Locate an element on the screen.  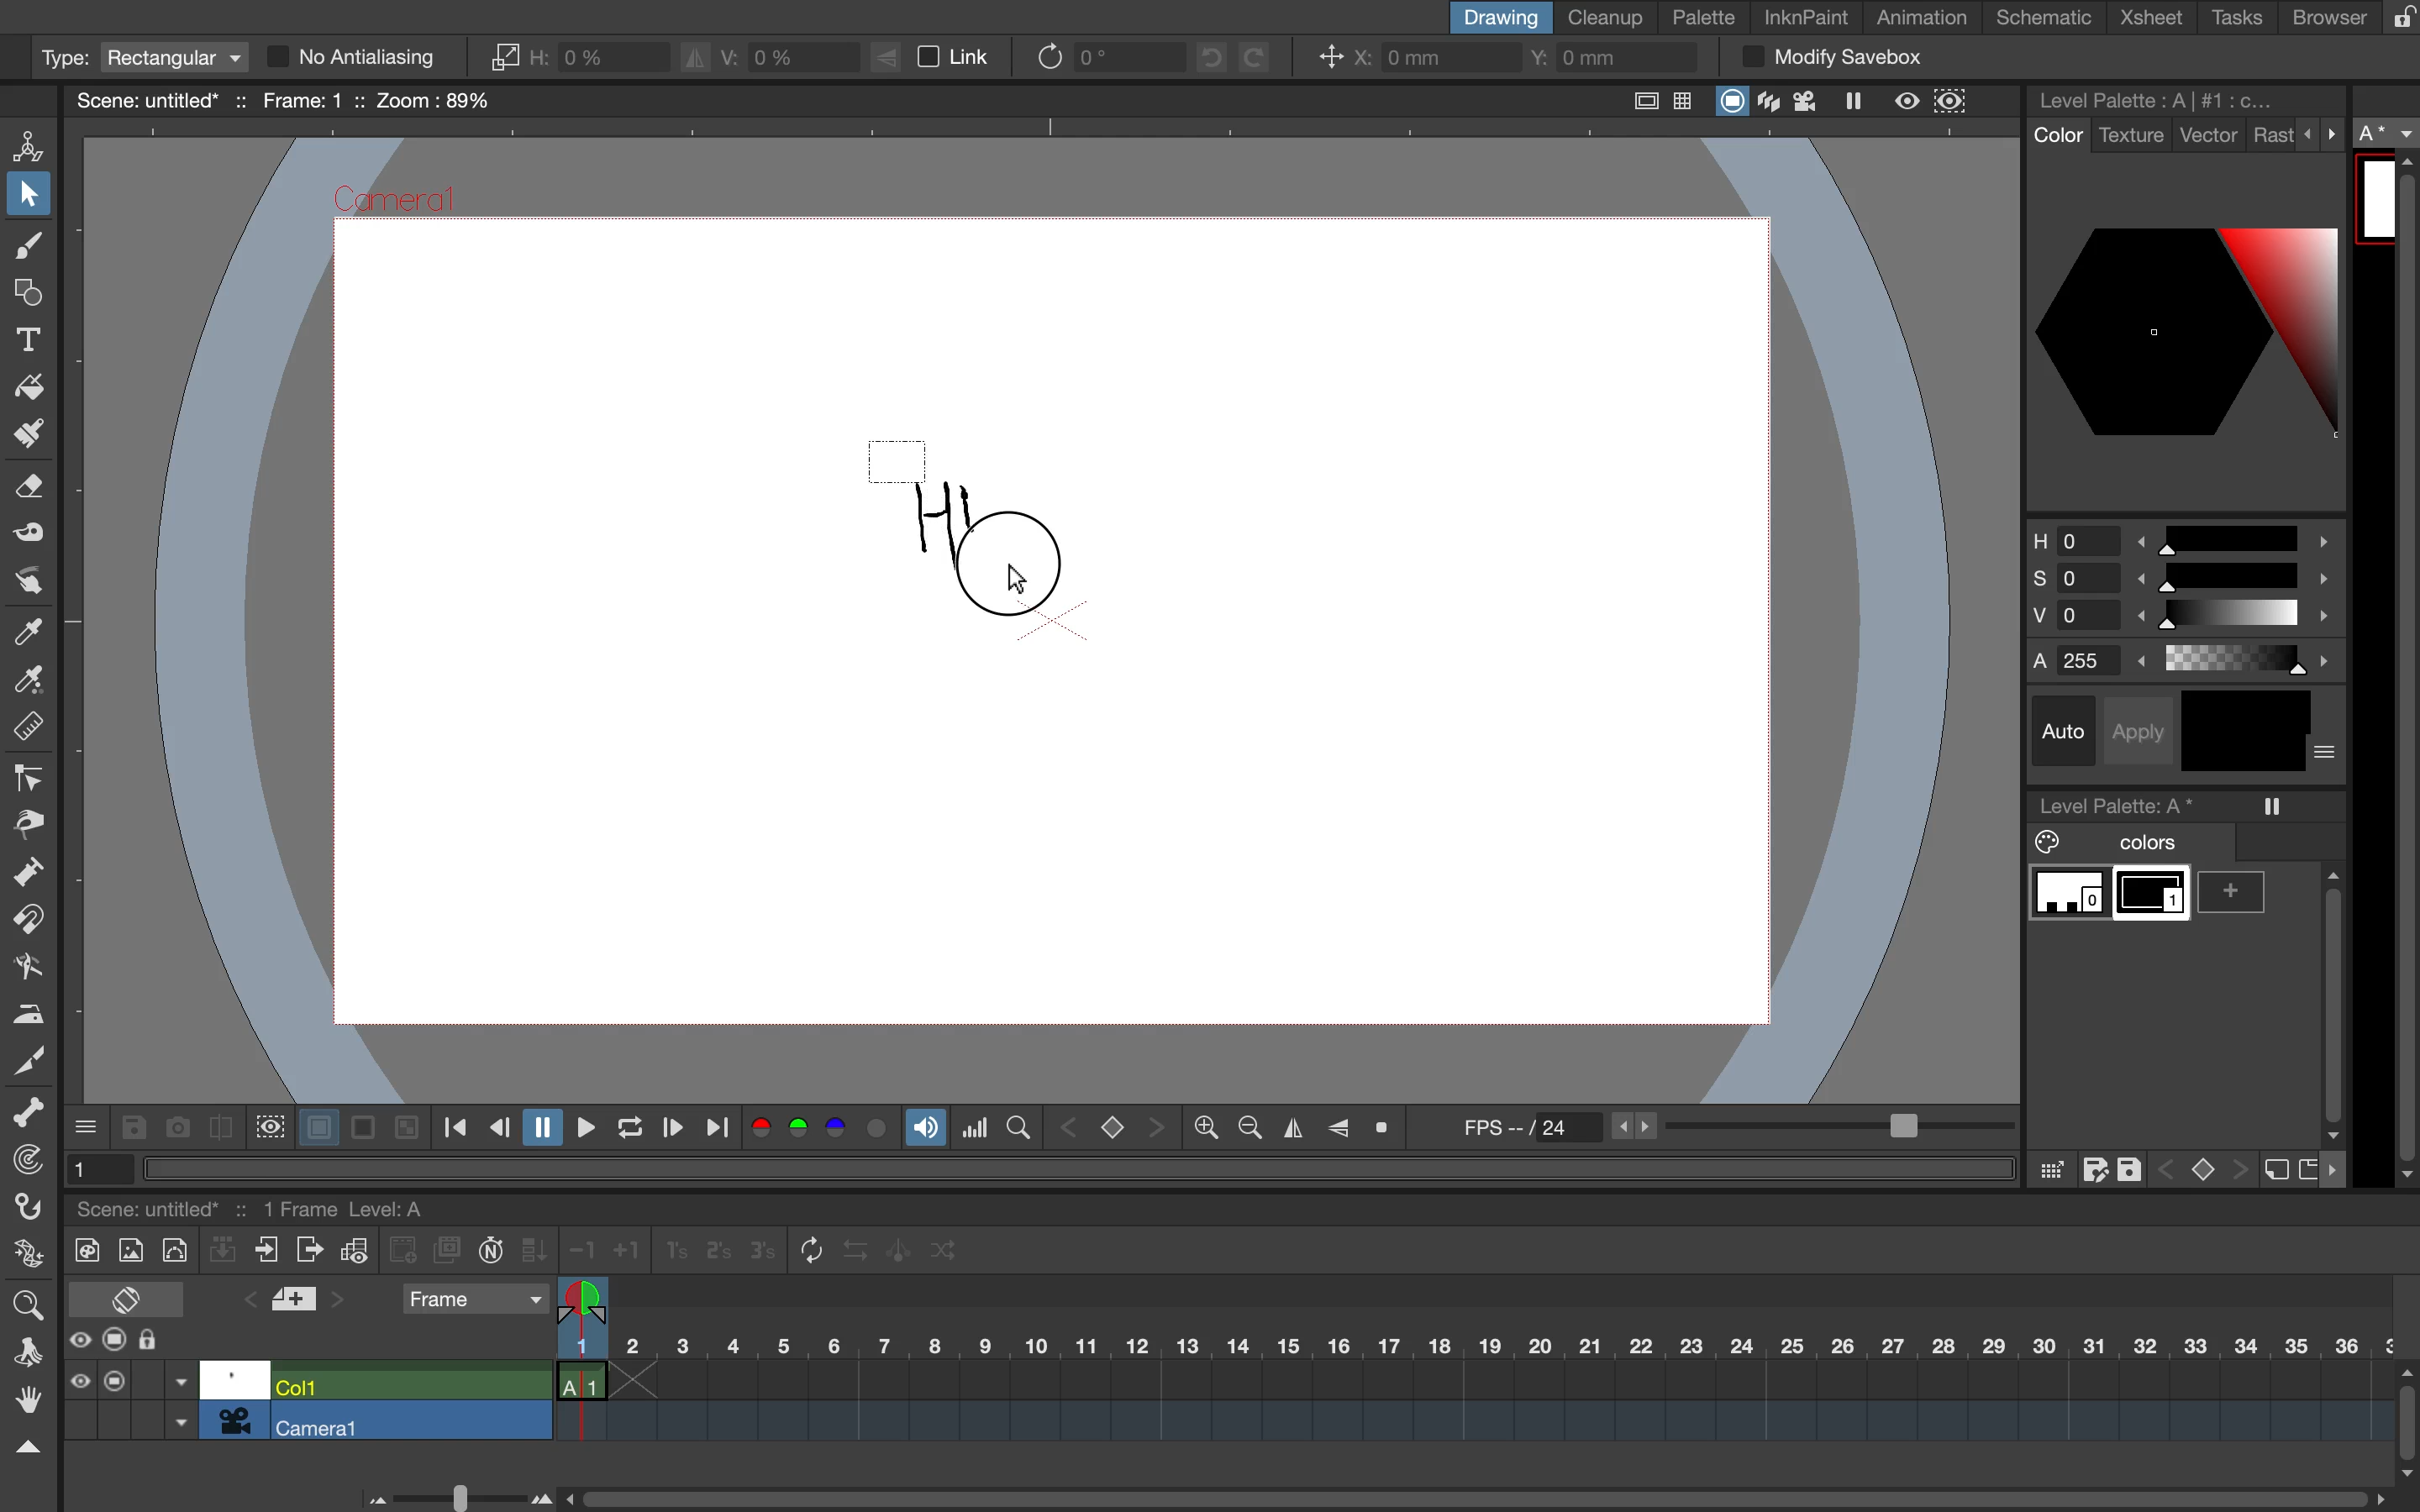
loop is located at coordinates (622, 1129).